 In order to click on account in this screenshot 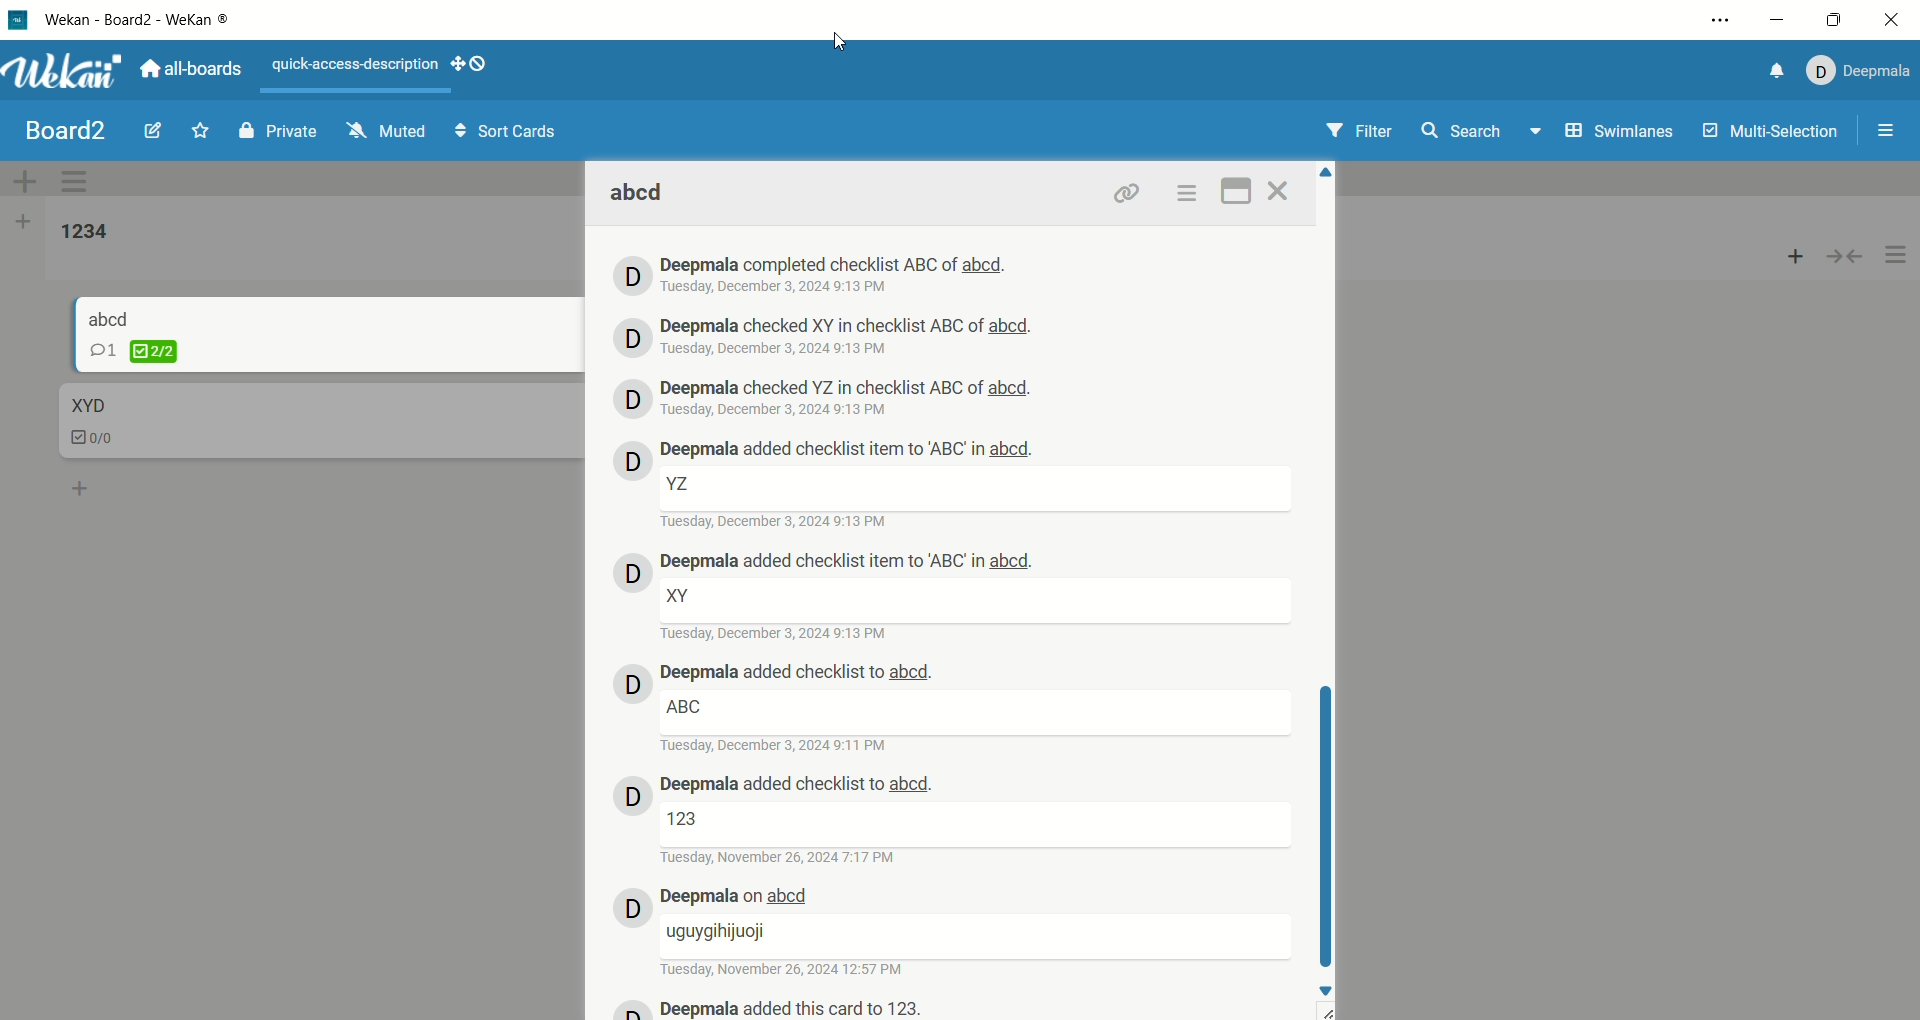, I will do `click(1855, 71)`.